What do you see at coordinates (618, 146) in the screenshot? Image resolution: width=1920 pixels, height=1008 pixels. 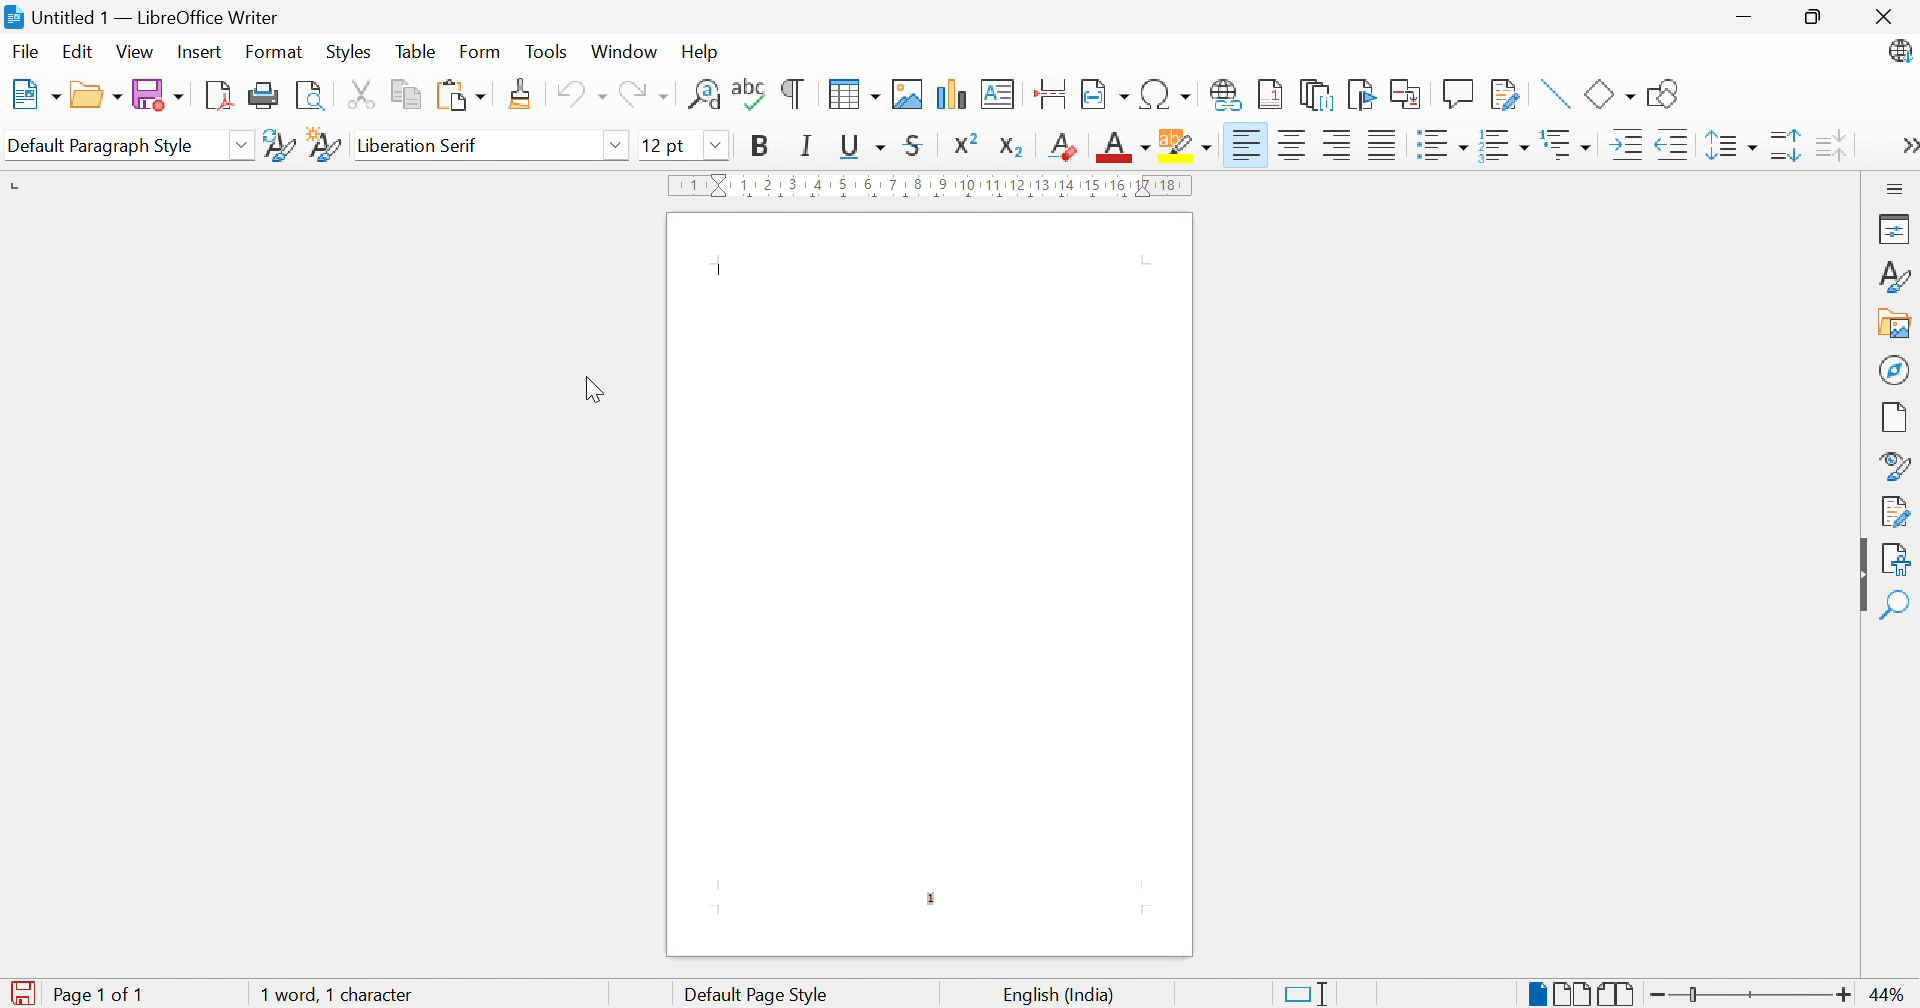 I see `Drop down` at bounding box center [618, 146].